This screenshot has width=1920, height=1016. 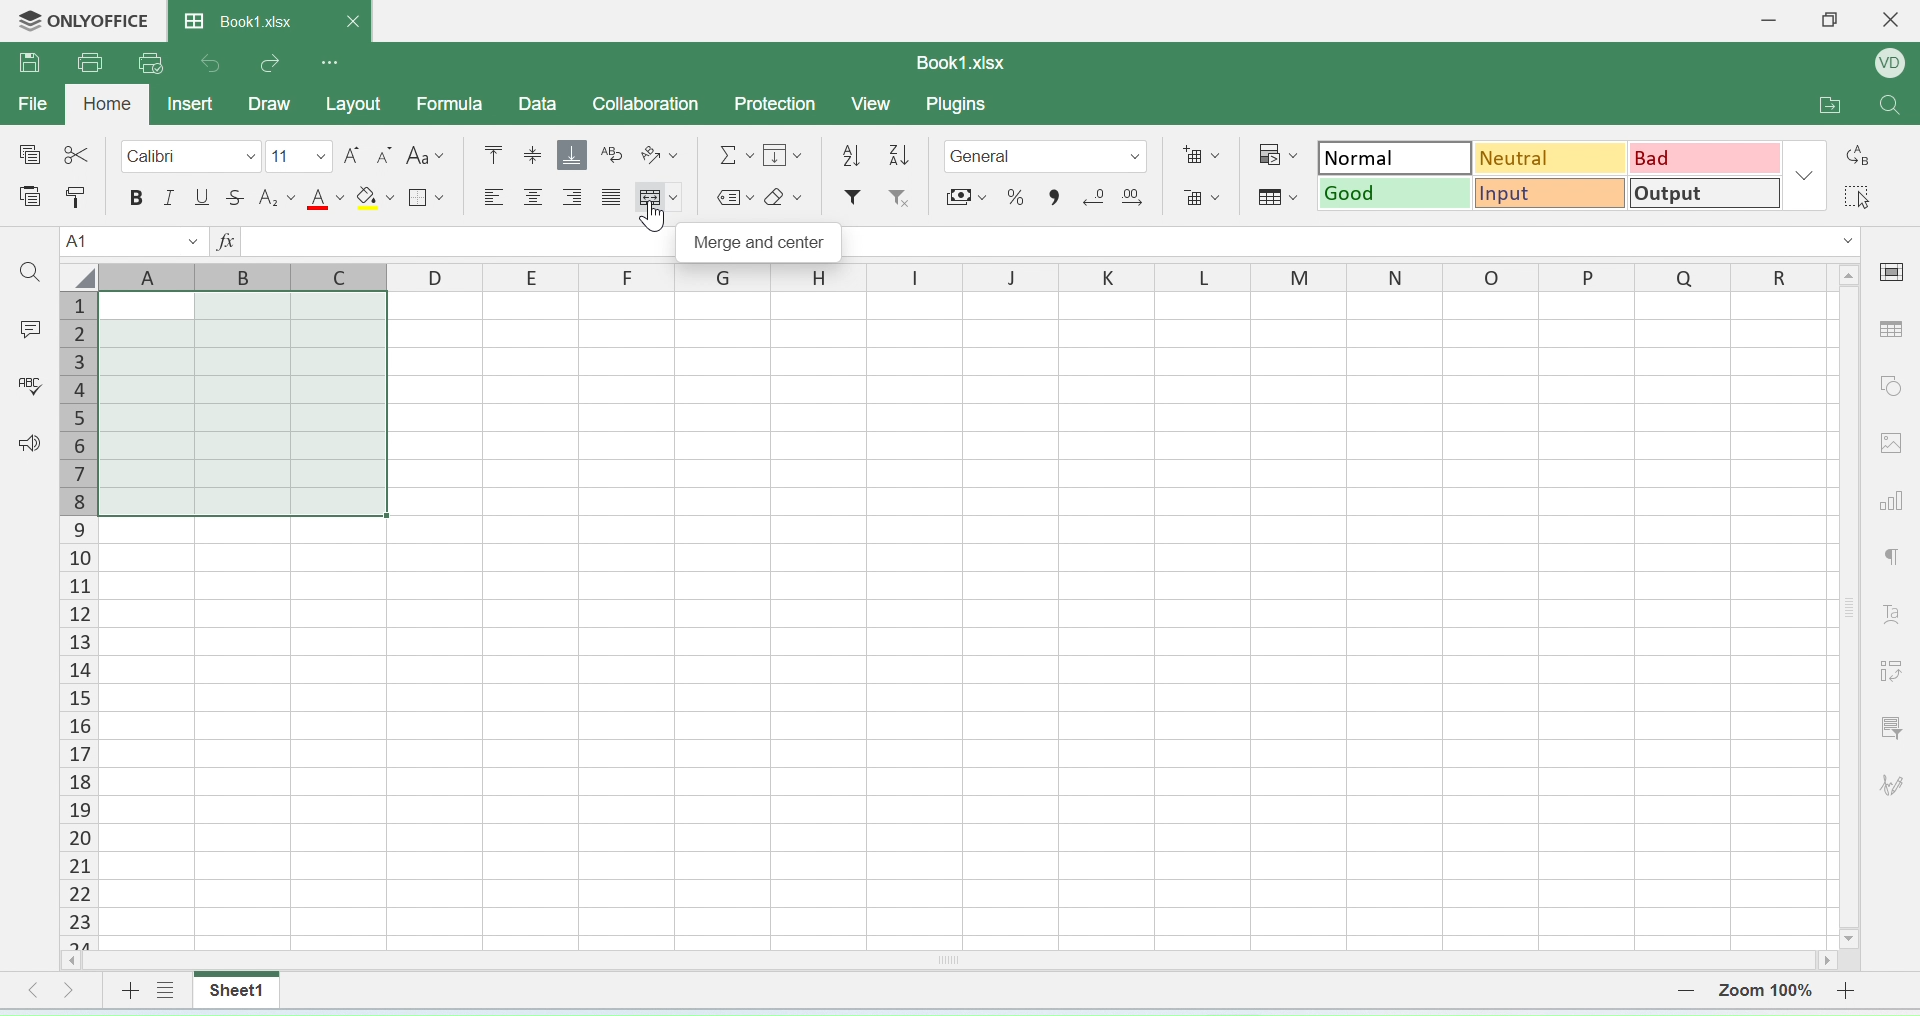 I want to click on select all cells, so click(x=78, y=276).